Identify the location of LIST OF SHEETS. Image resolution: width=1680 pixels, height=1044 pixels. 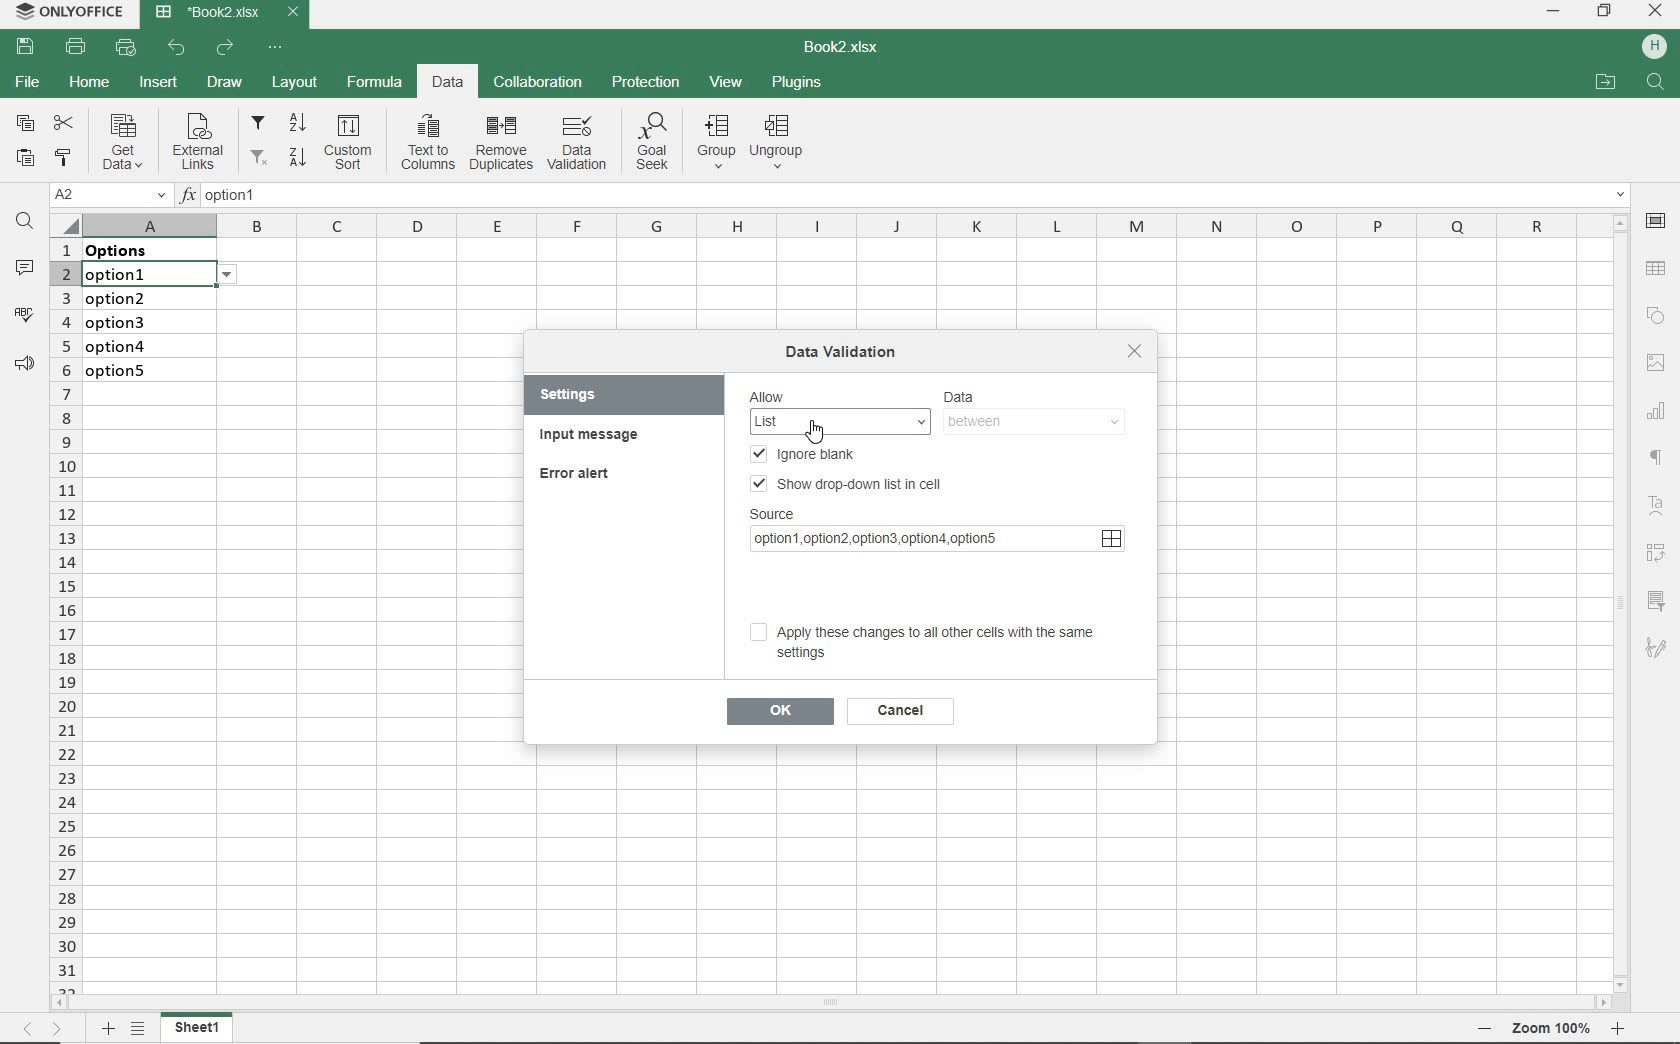
(137, 1029).